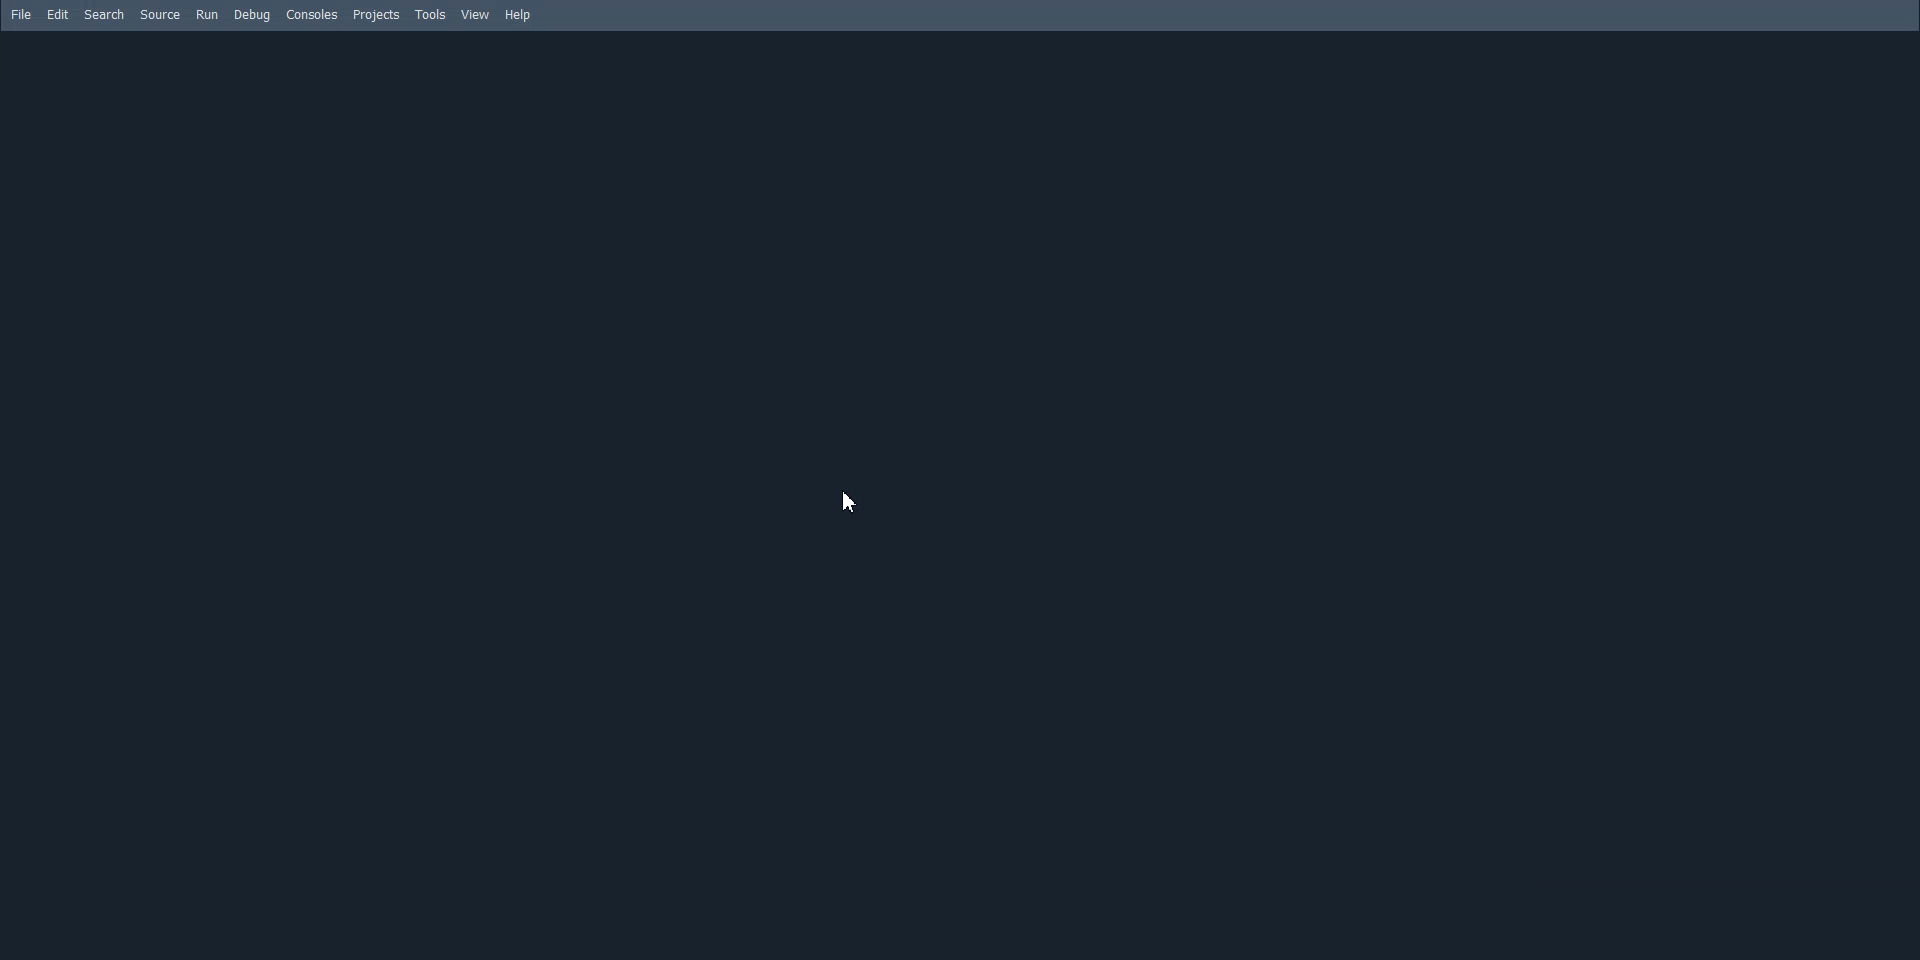  I want to click on File, so click(22, 14).